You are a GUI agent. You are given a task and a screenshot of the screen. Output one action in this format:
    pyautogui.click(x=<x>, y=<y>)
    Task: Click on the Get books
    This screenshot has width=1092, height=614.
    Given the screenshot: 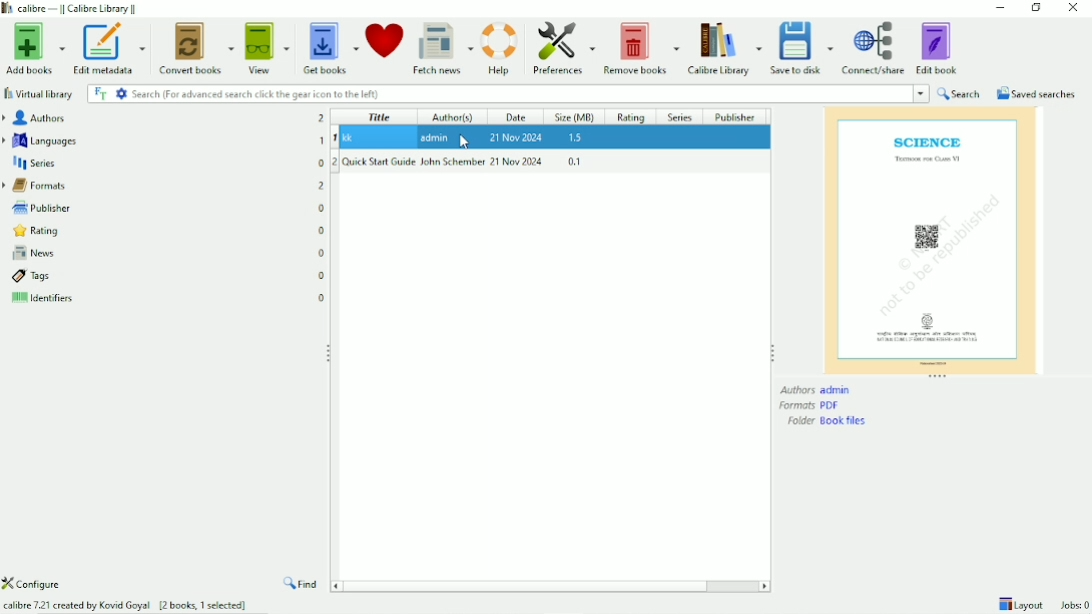 What is the action you would take?
    pyautogui.click(x=329, y=49)
    